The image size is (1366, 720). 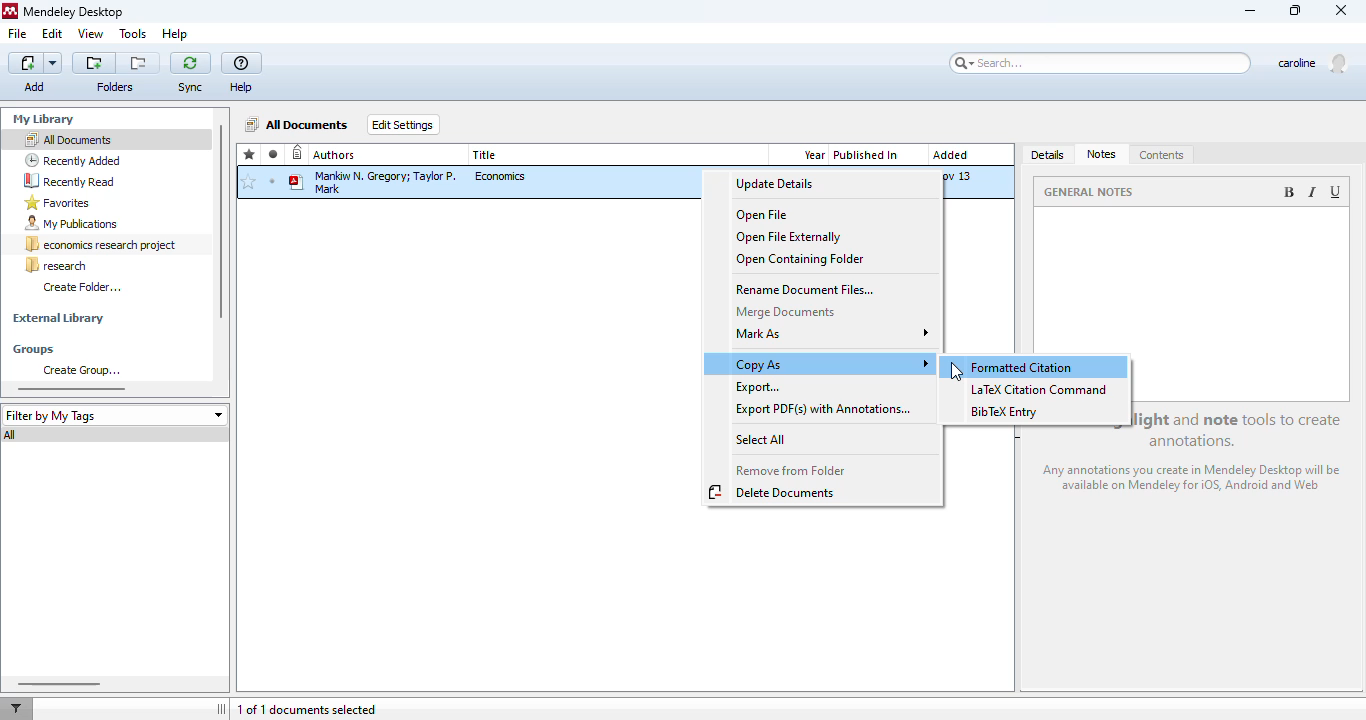 What do you see at coordinates (57, 683) in the screenshot?
I see `horizontal scroll bar` at bounding box center [57, 683].